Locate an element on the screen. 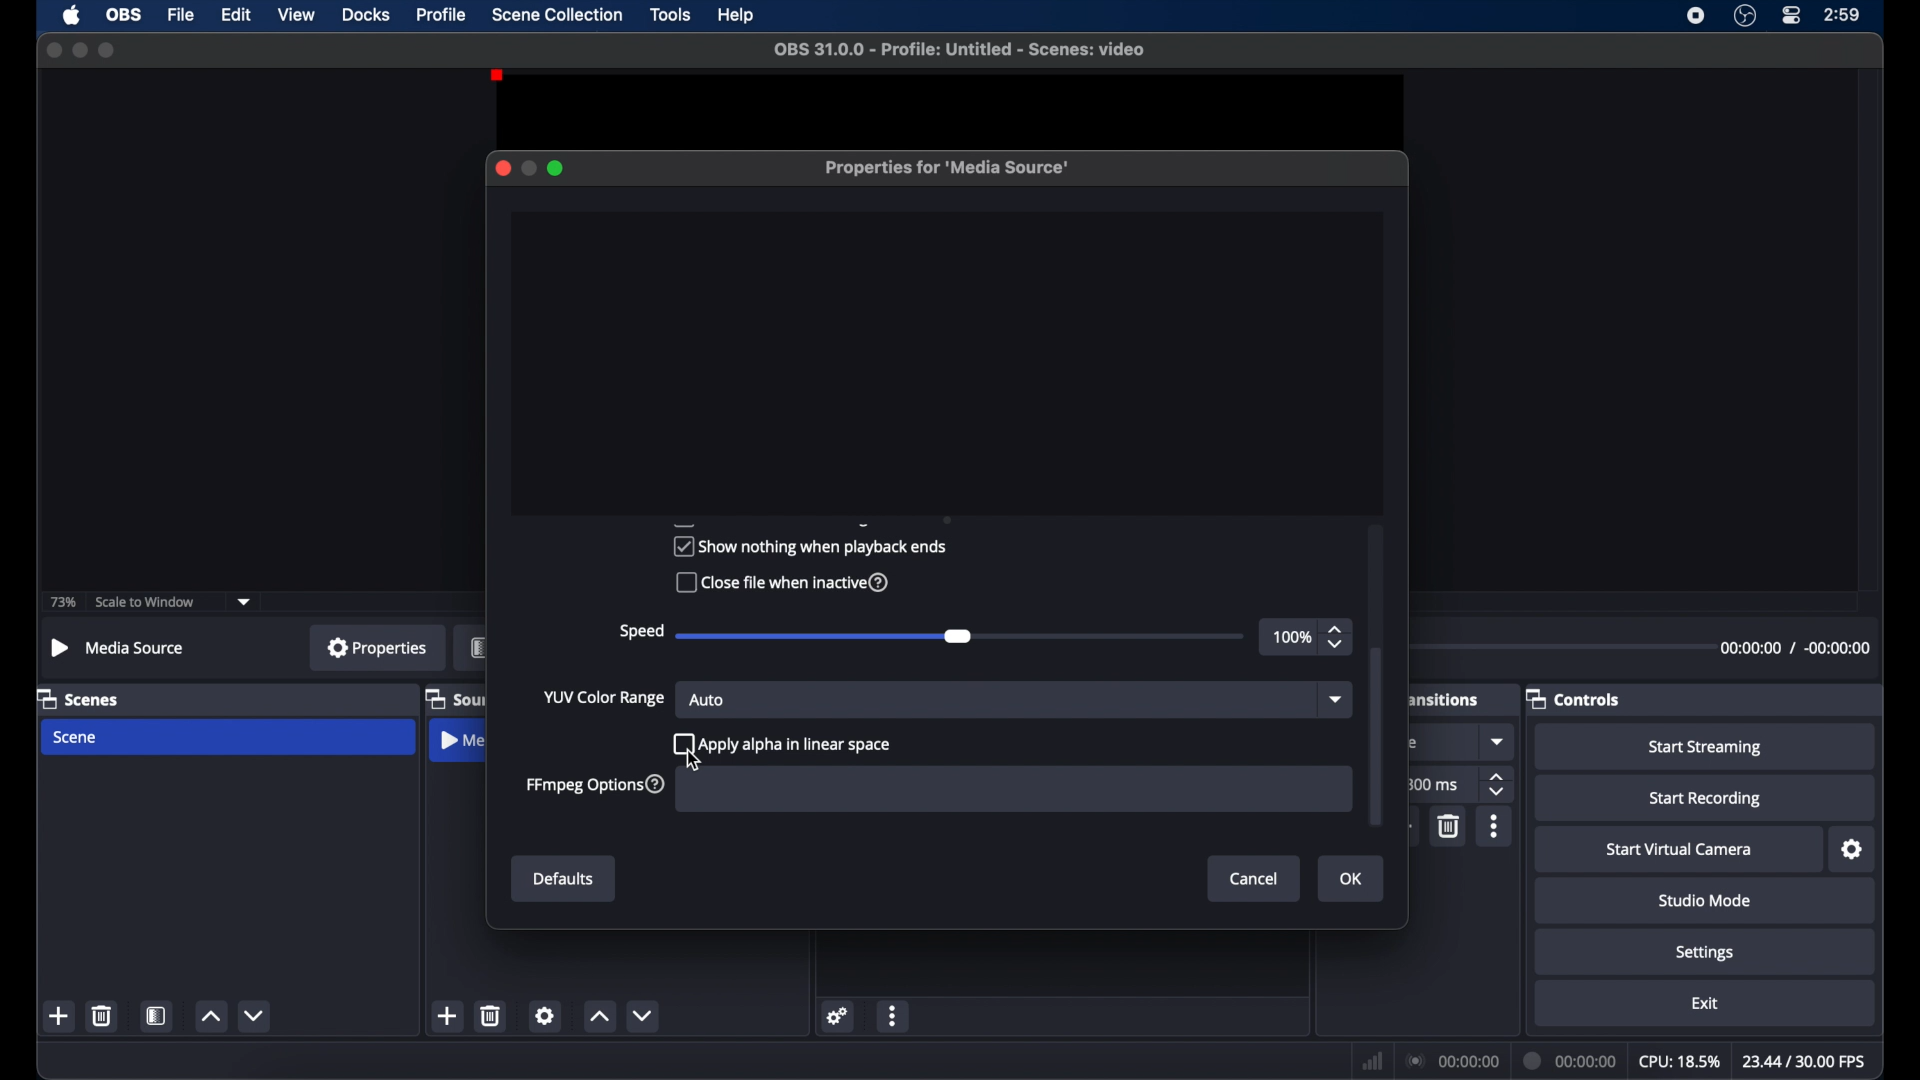 This screenshot has width=1920, height=1080. scale to window is located at coordinates (148, 601).